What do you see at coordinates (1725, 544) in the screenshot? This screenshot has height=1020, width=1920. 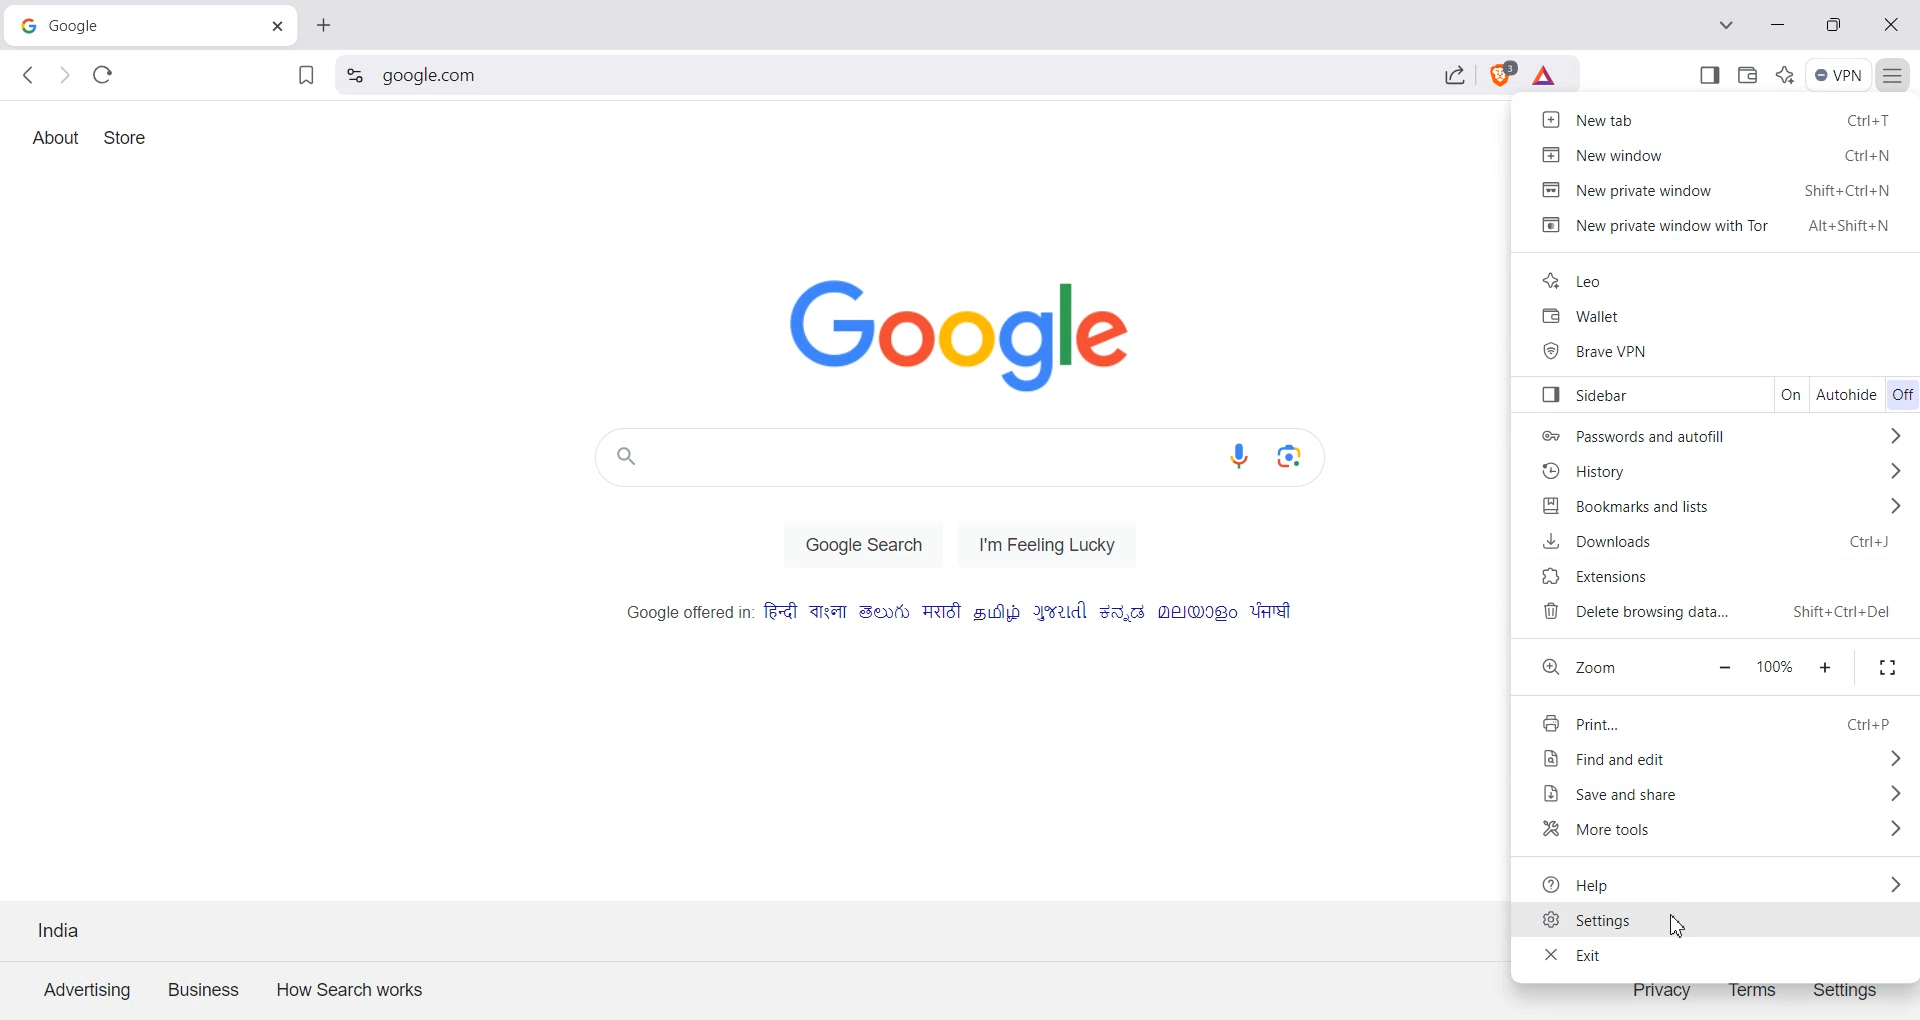 I see `Downloads` at bounding box center [1725, 544].